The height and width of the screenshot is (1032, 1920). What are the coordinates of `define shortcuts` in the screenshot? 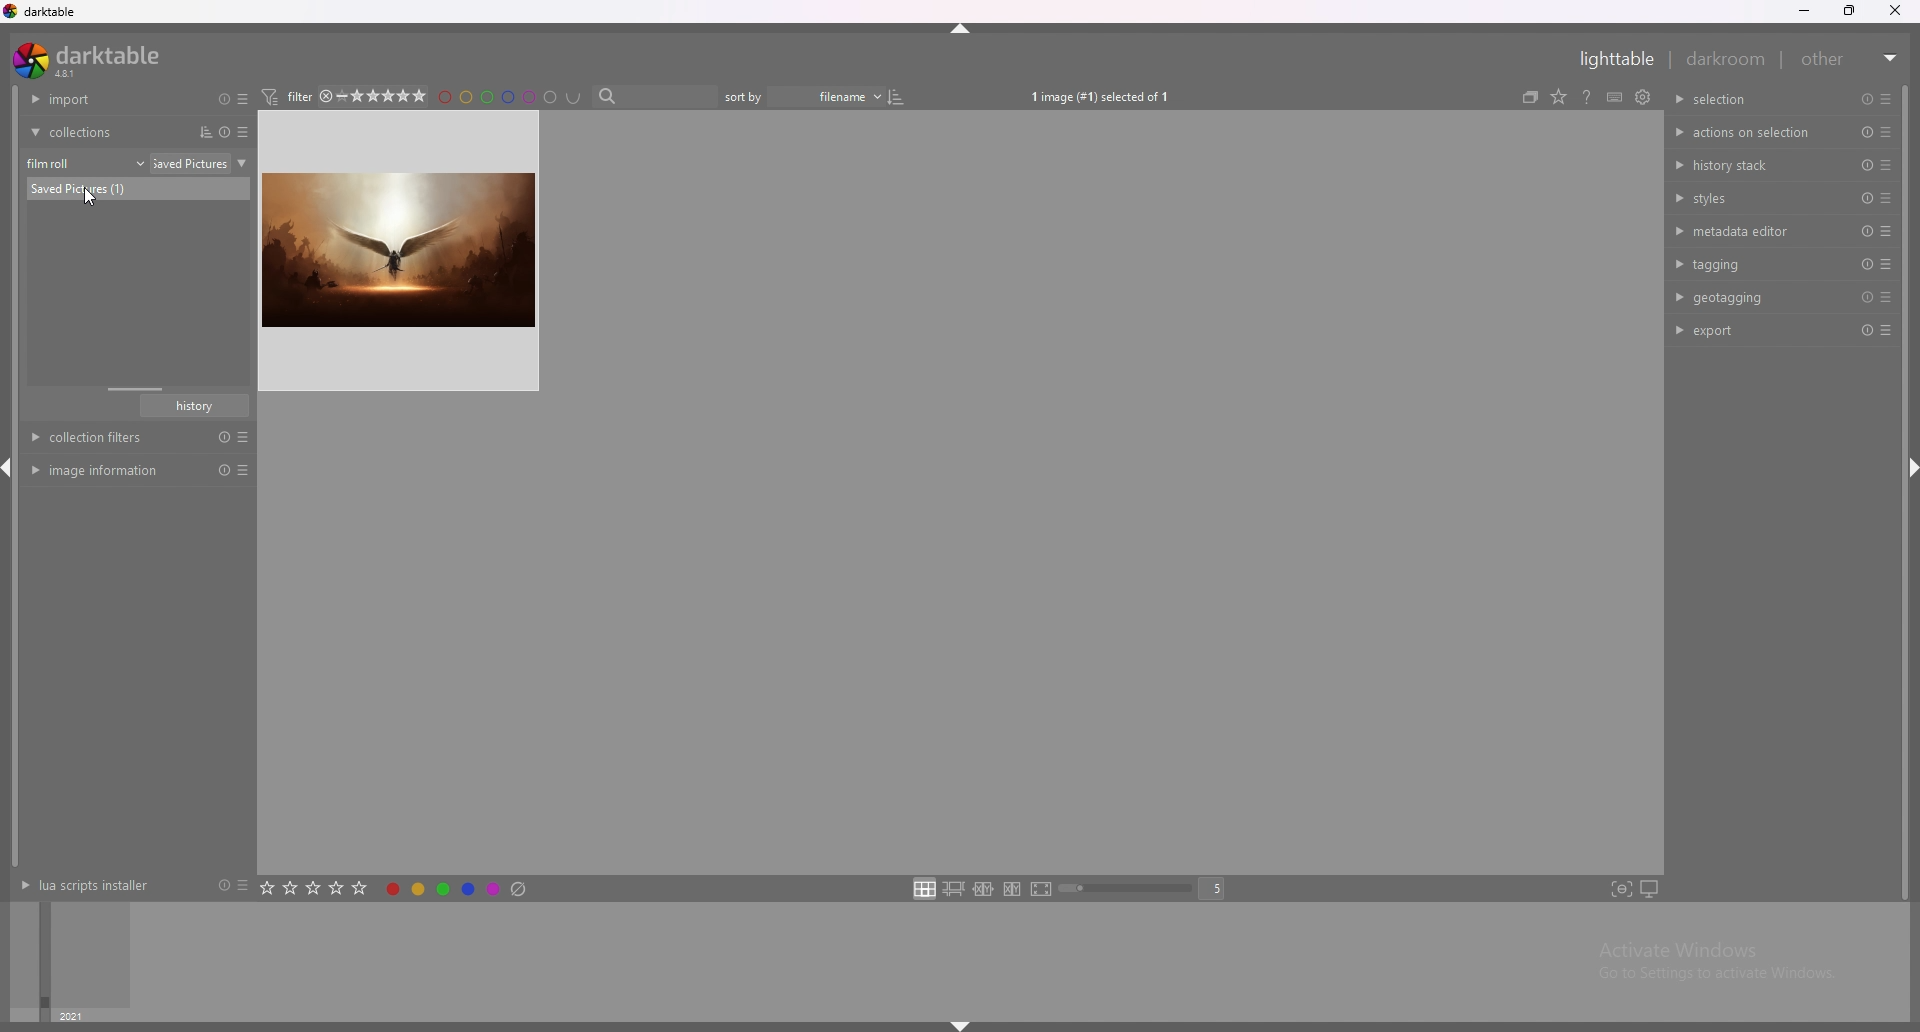 It's located at (1638, 96).